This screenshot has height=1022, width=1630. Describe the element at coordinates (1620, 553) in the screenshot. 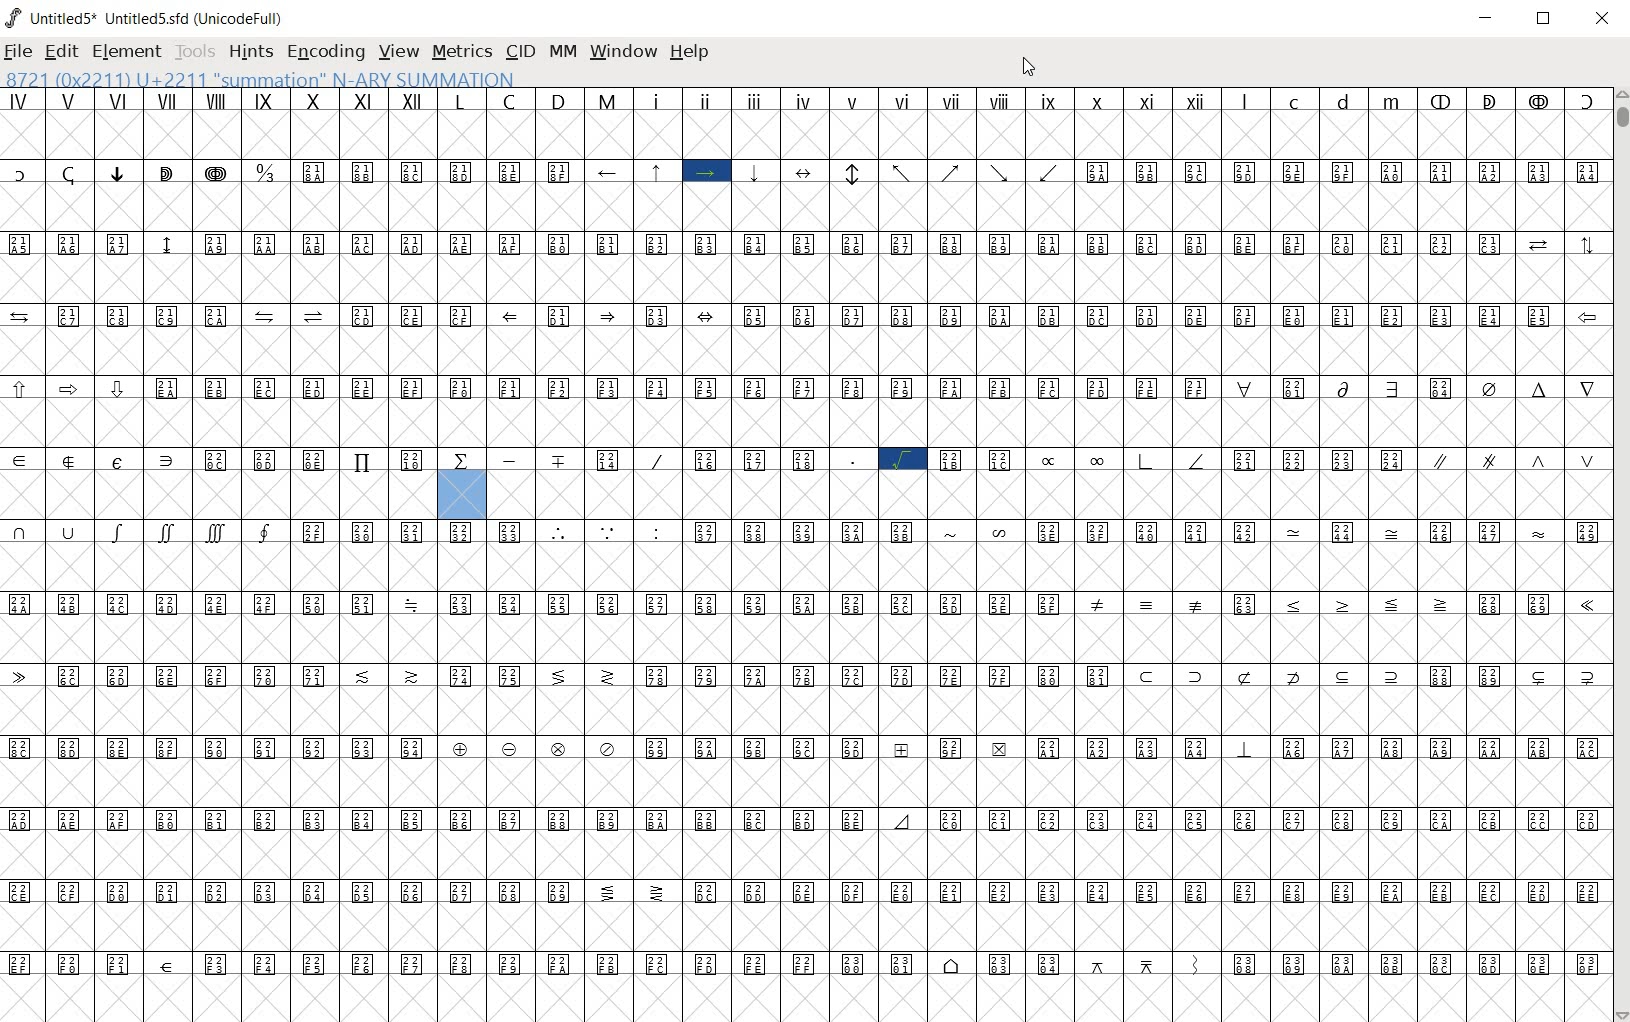

I see `SCROLLBAR` at that location.